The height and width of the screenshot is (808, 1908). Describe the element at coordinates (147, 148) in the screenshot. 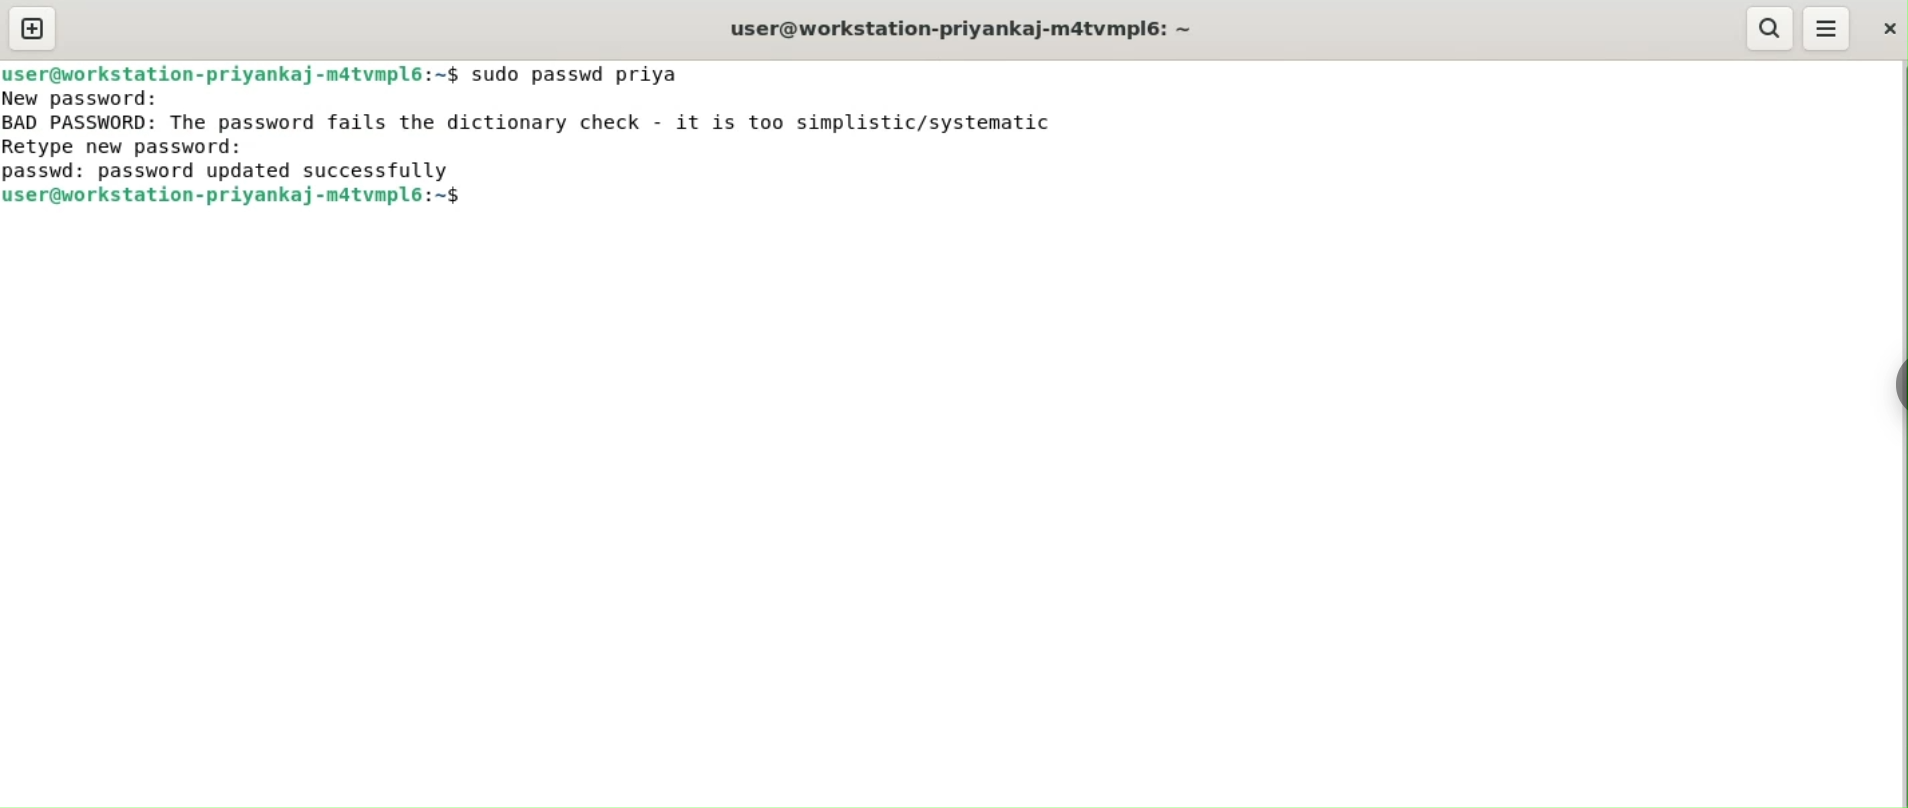

I see `retype new password` at that location.